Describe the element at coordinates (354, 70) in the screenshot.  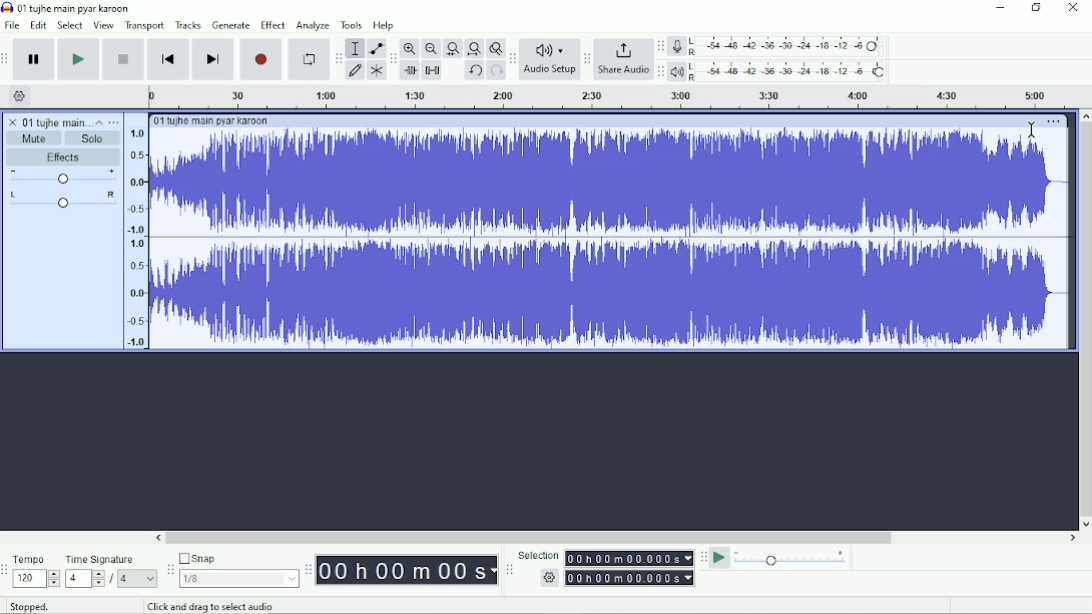
I see `Draw tool` at that location.